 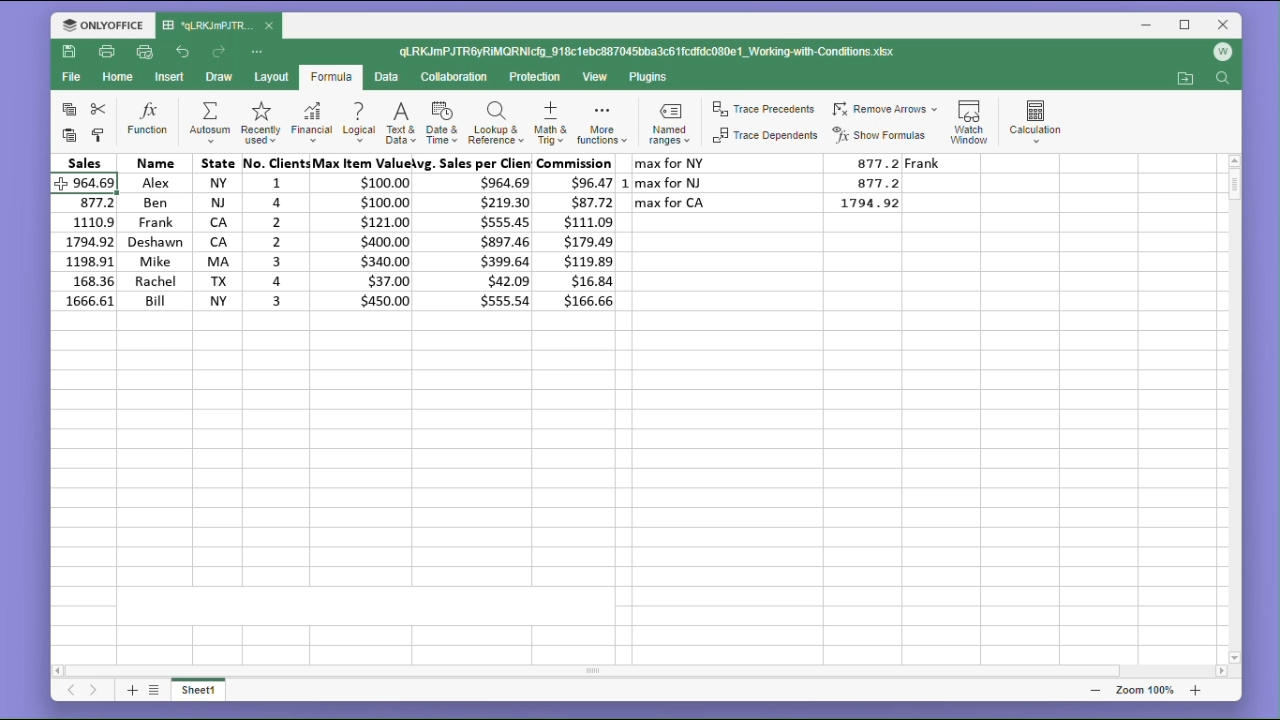 I want to click on scroll down, so click(x=1235, y=657).